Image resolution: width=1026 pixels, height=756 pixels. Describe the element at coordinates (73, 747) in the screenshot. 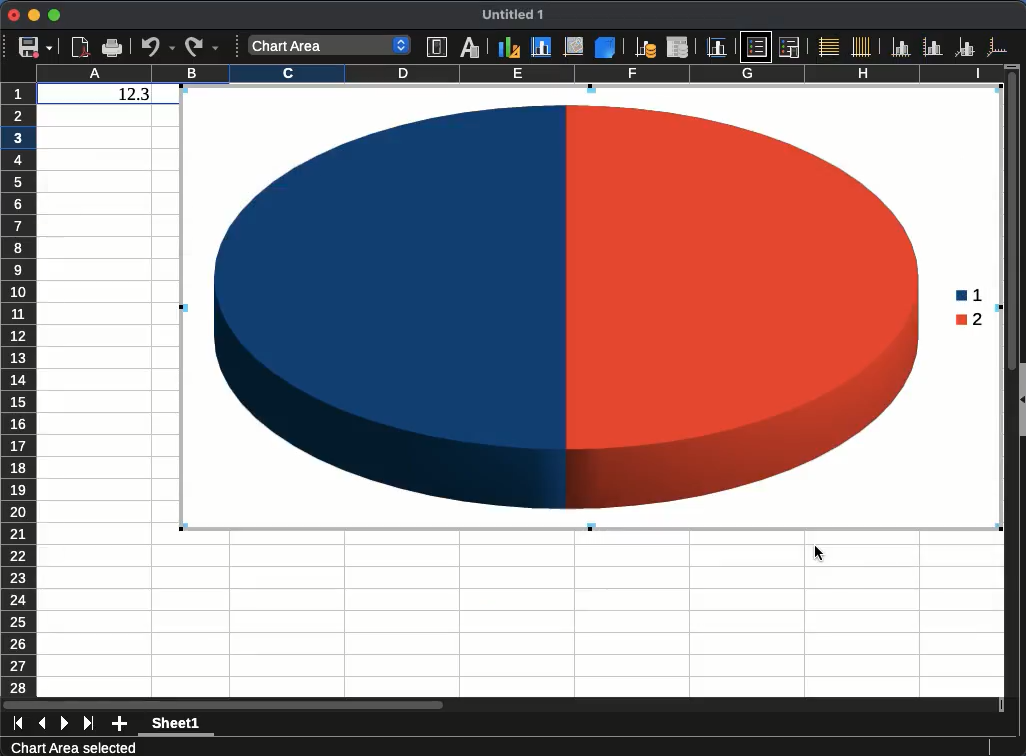

I see `Chart Area selected` at that location.